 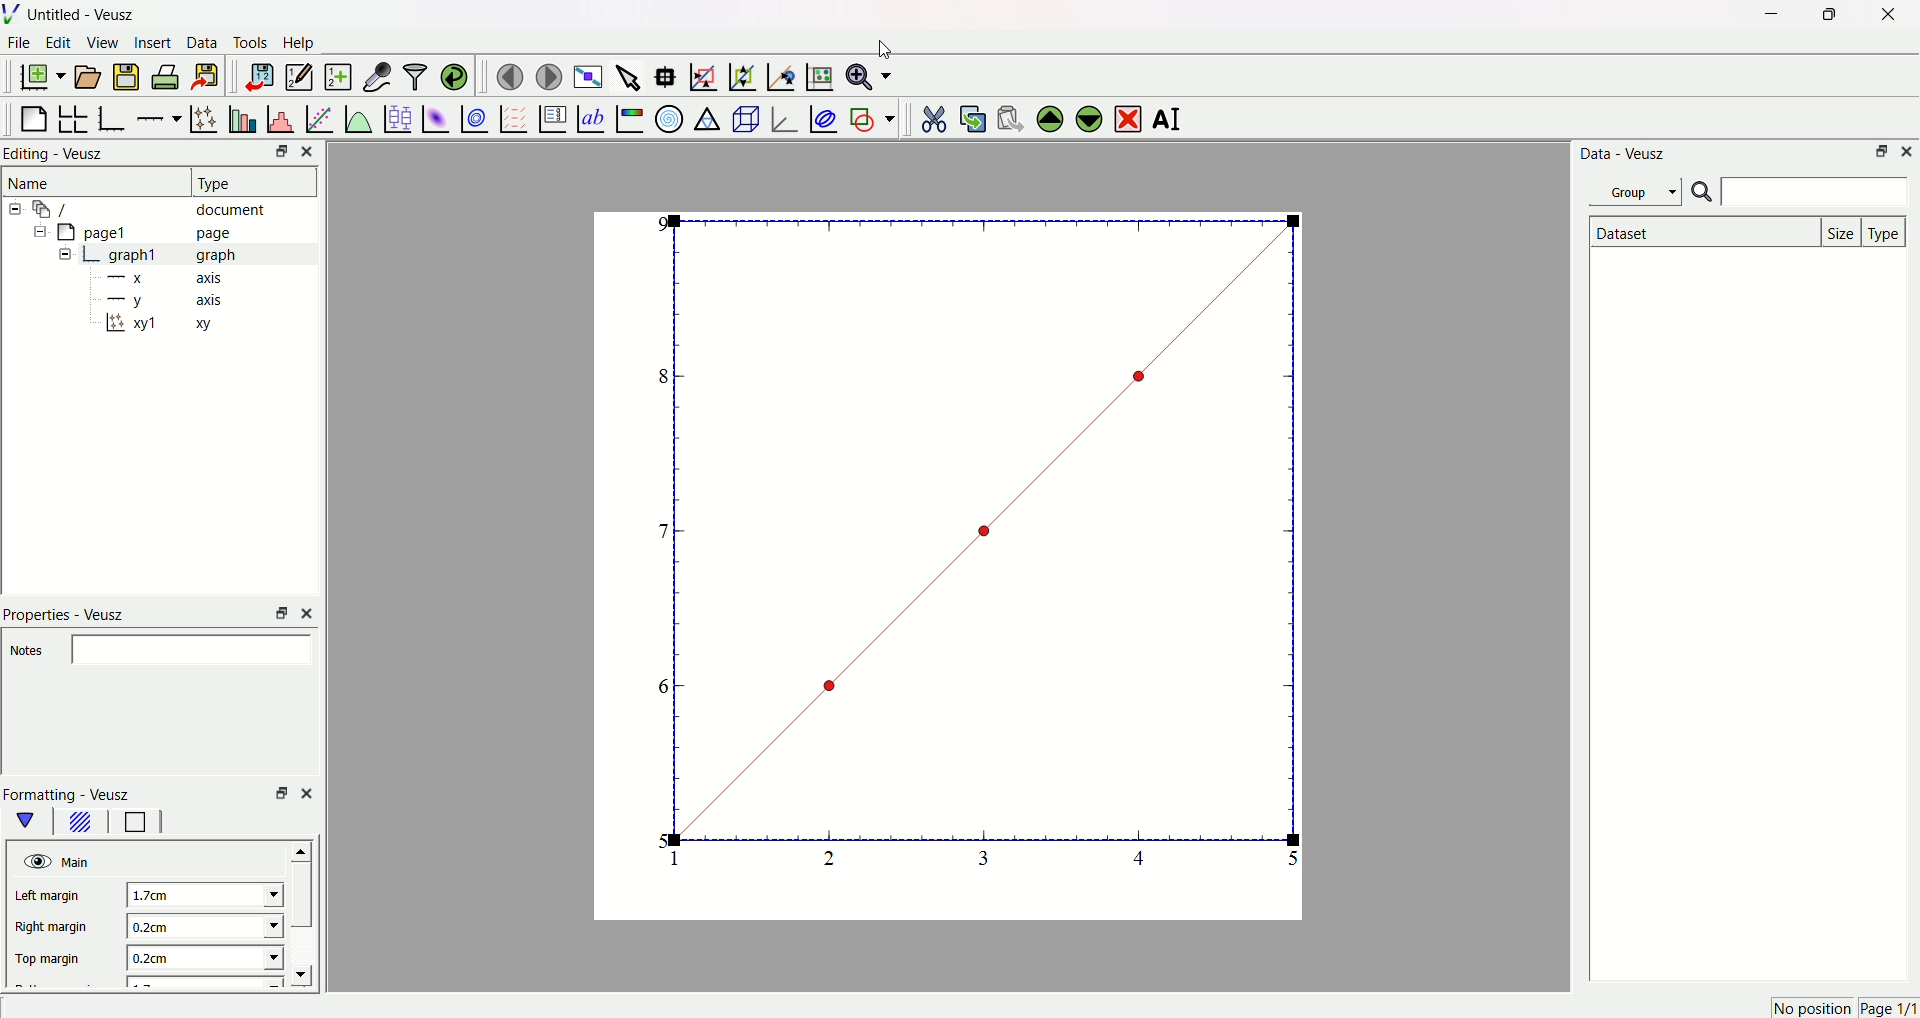 What do you see at coordinates (669, 116) in the screenshot?
I see `polar graphs` at bounding box center [669, 116].